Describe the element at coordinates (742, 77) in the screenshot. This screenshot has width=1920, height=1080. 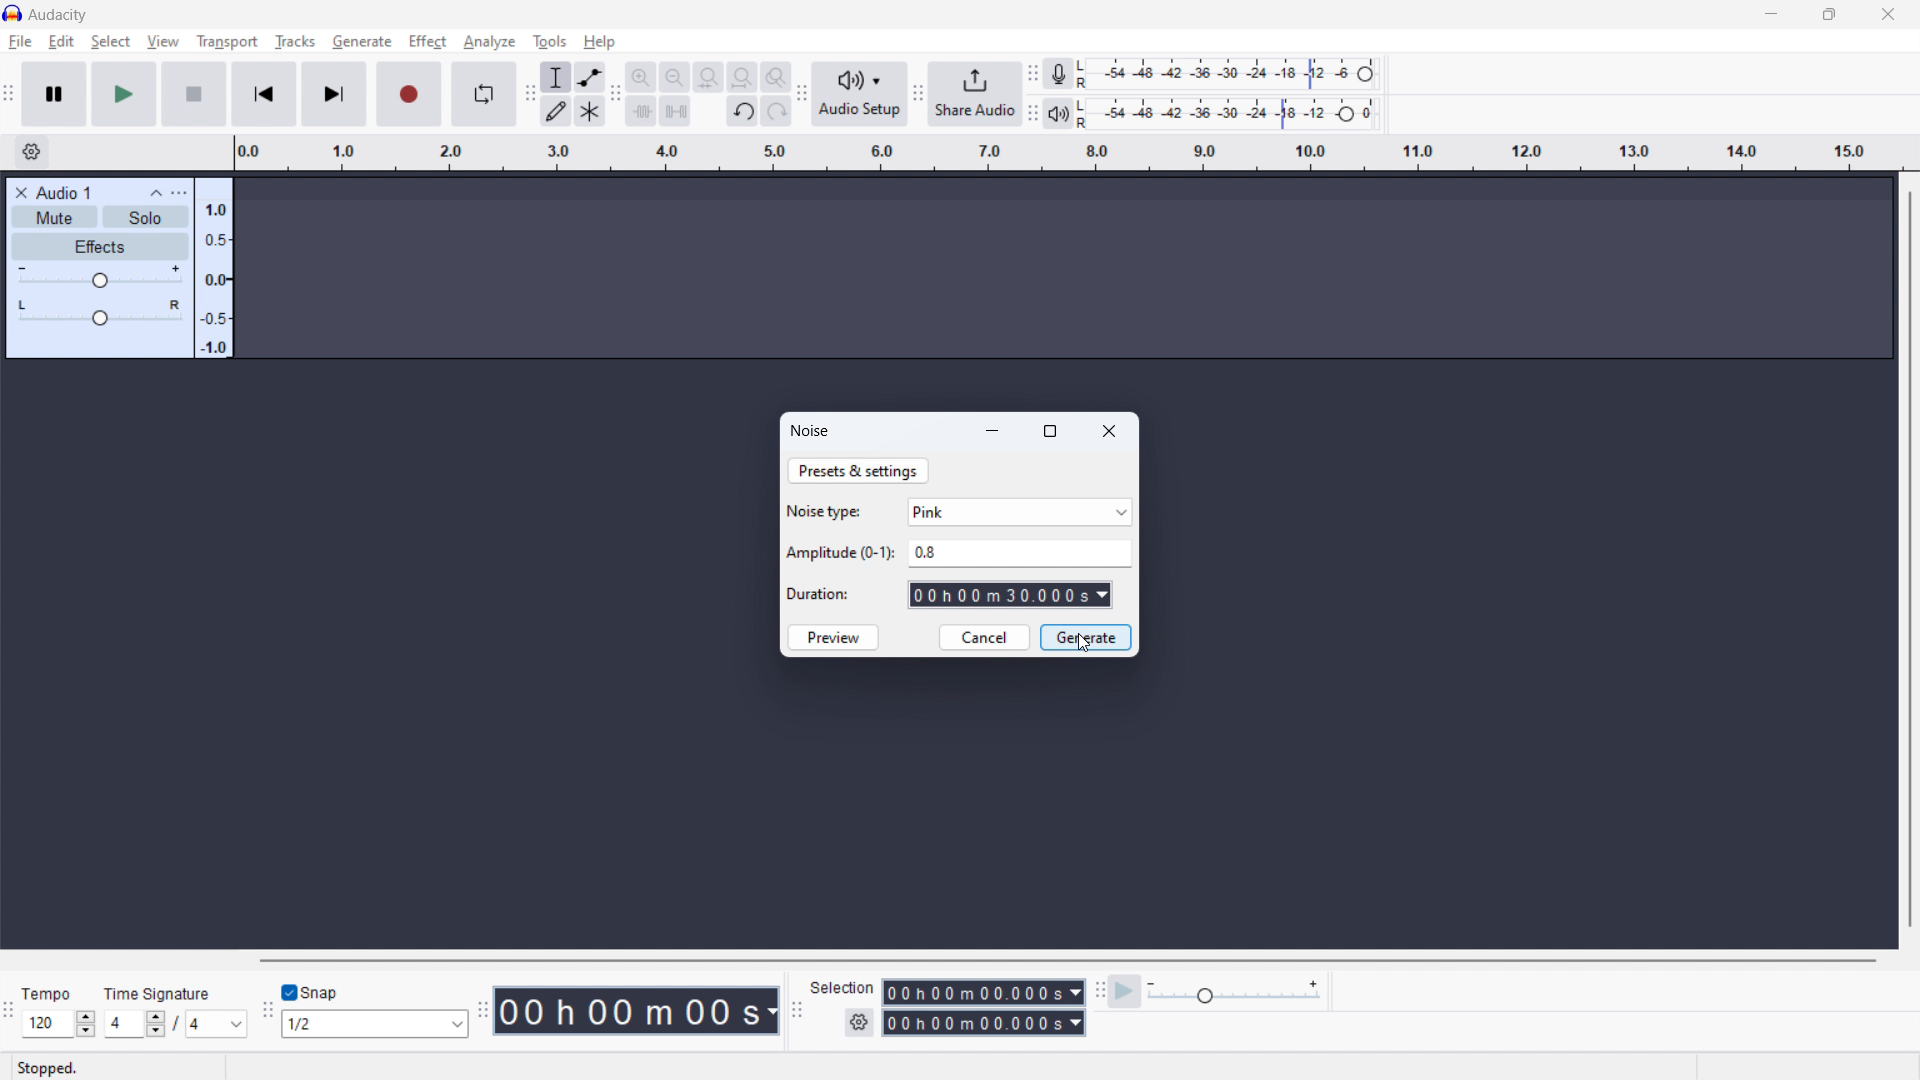
I see `fit project to width` at that location.